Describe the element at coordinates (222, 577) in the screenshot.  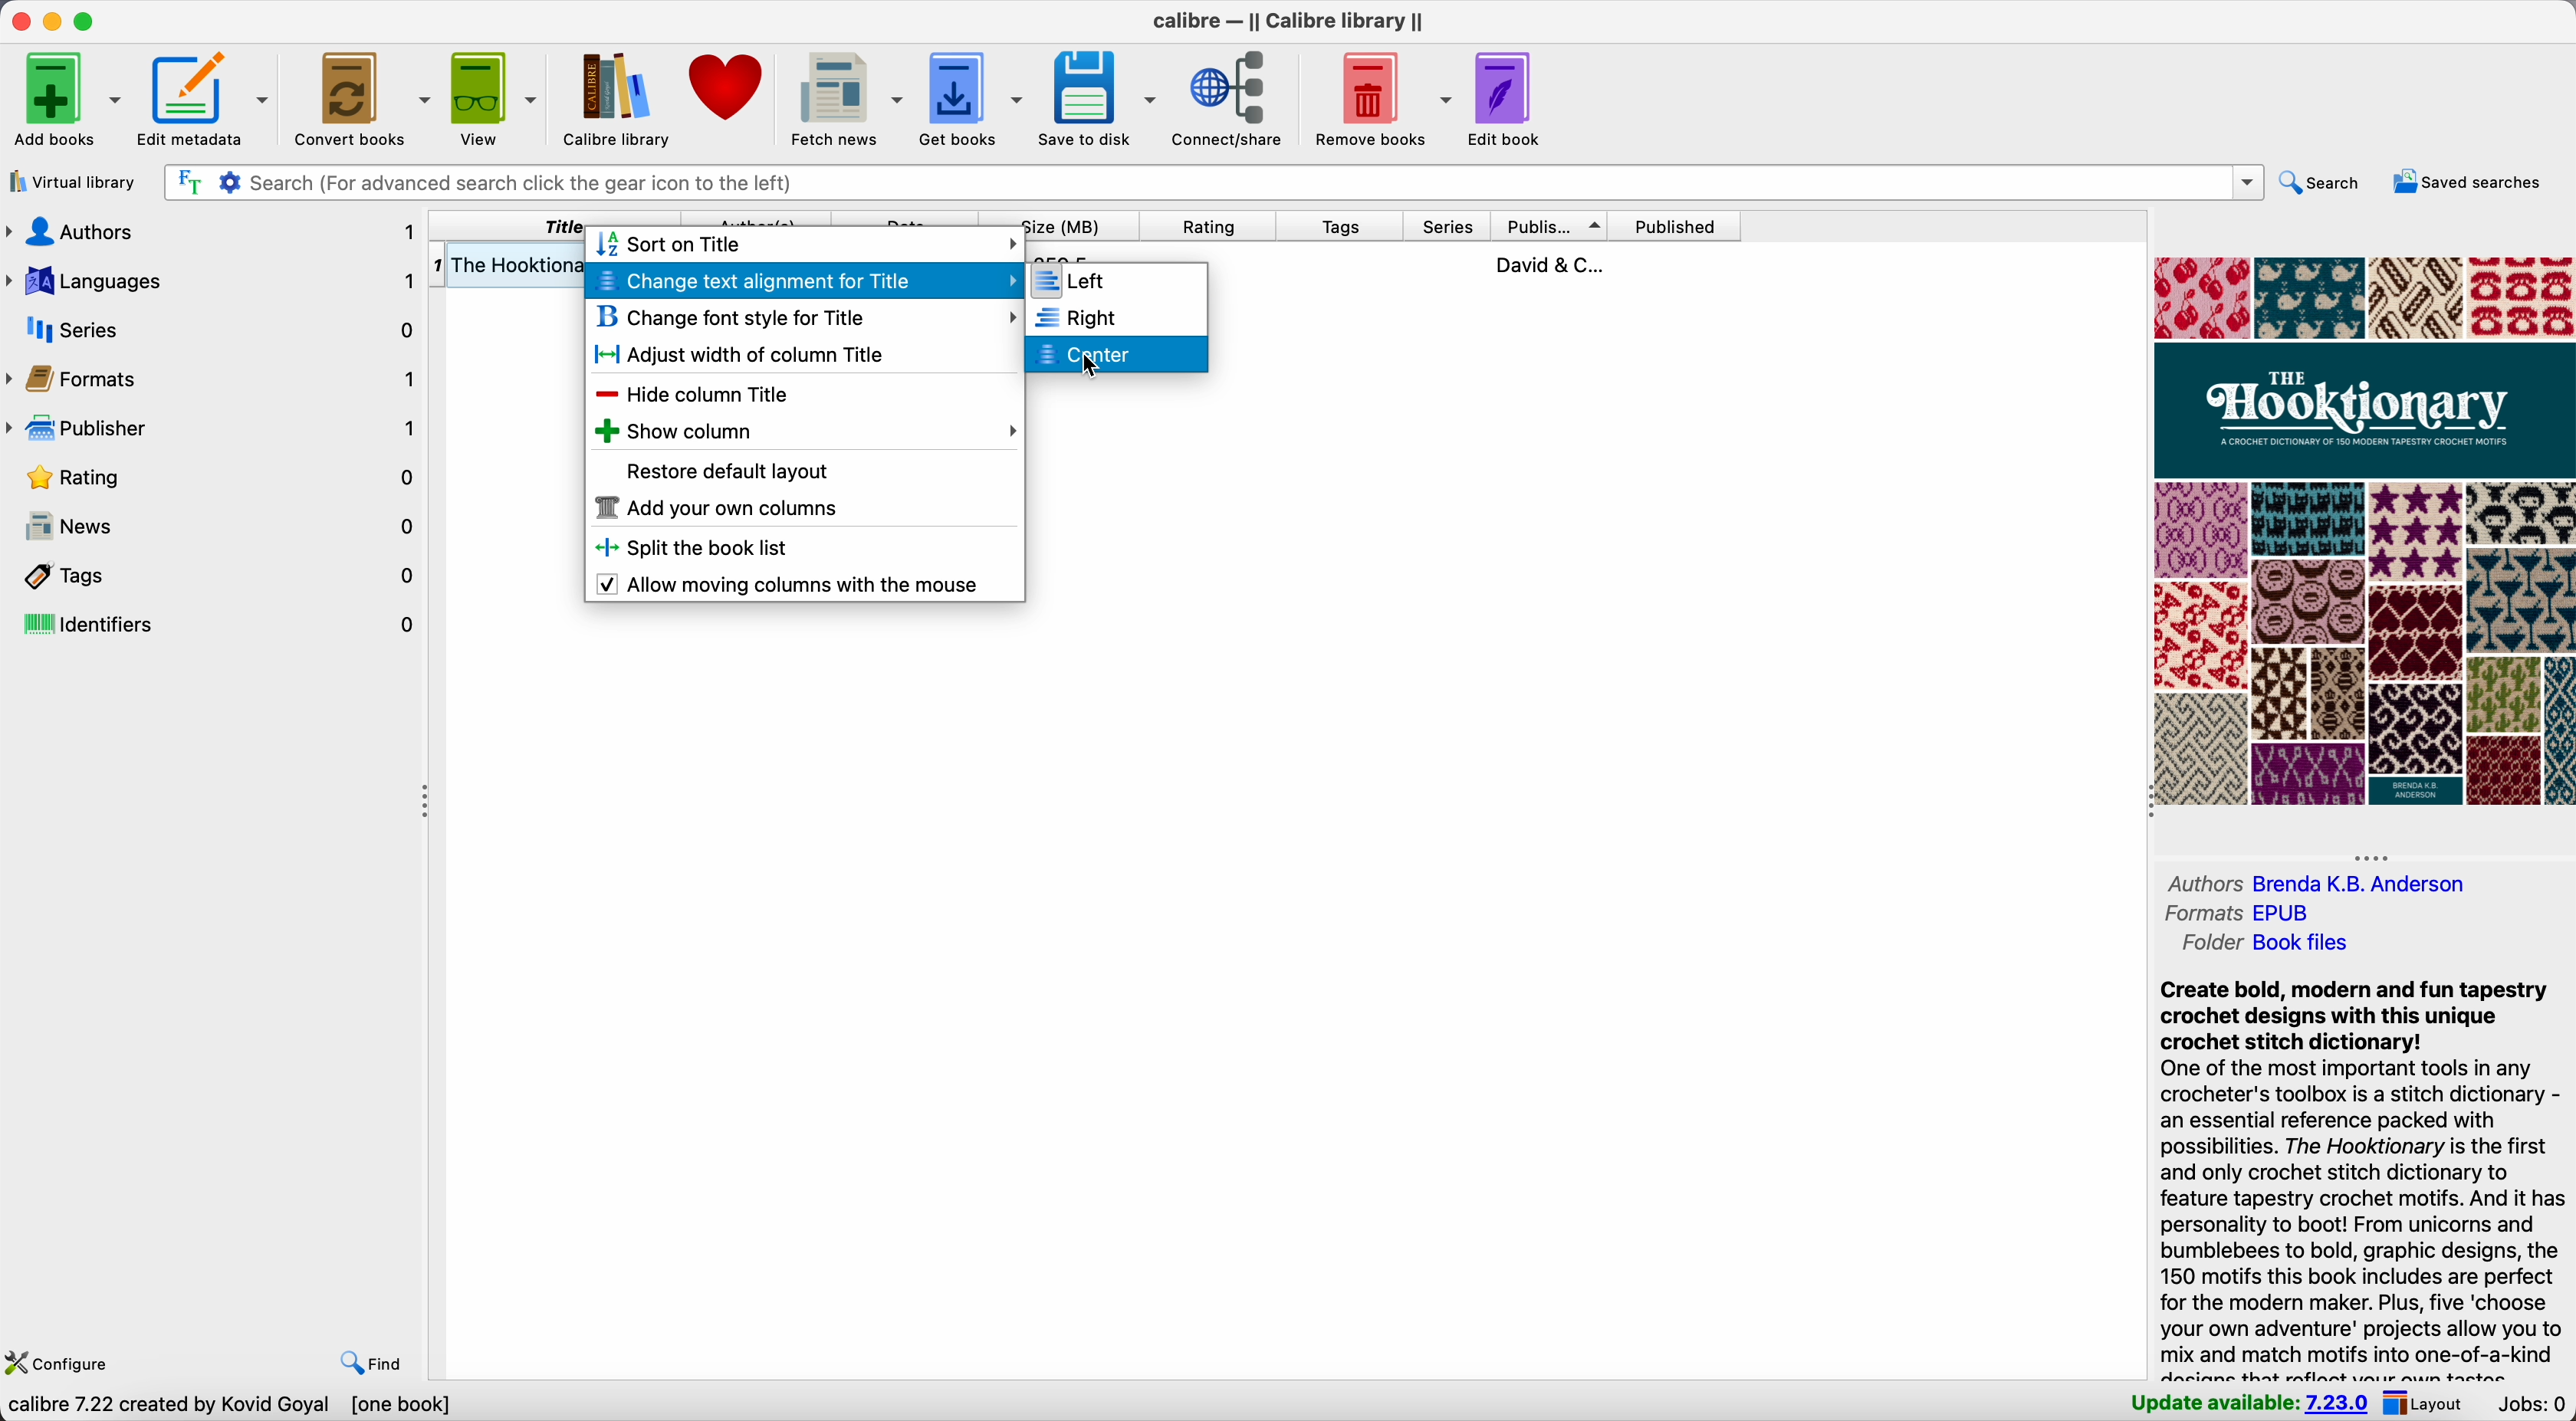
I see `tags` at that location.